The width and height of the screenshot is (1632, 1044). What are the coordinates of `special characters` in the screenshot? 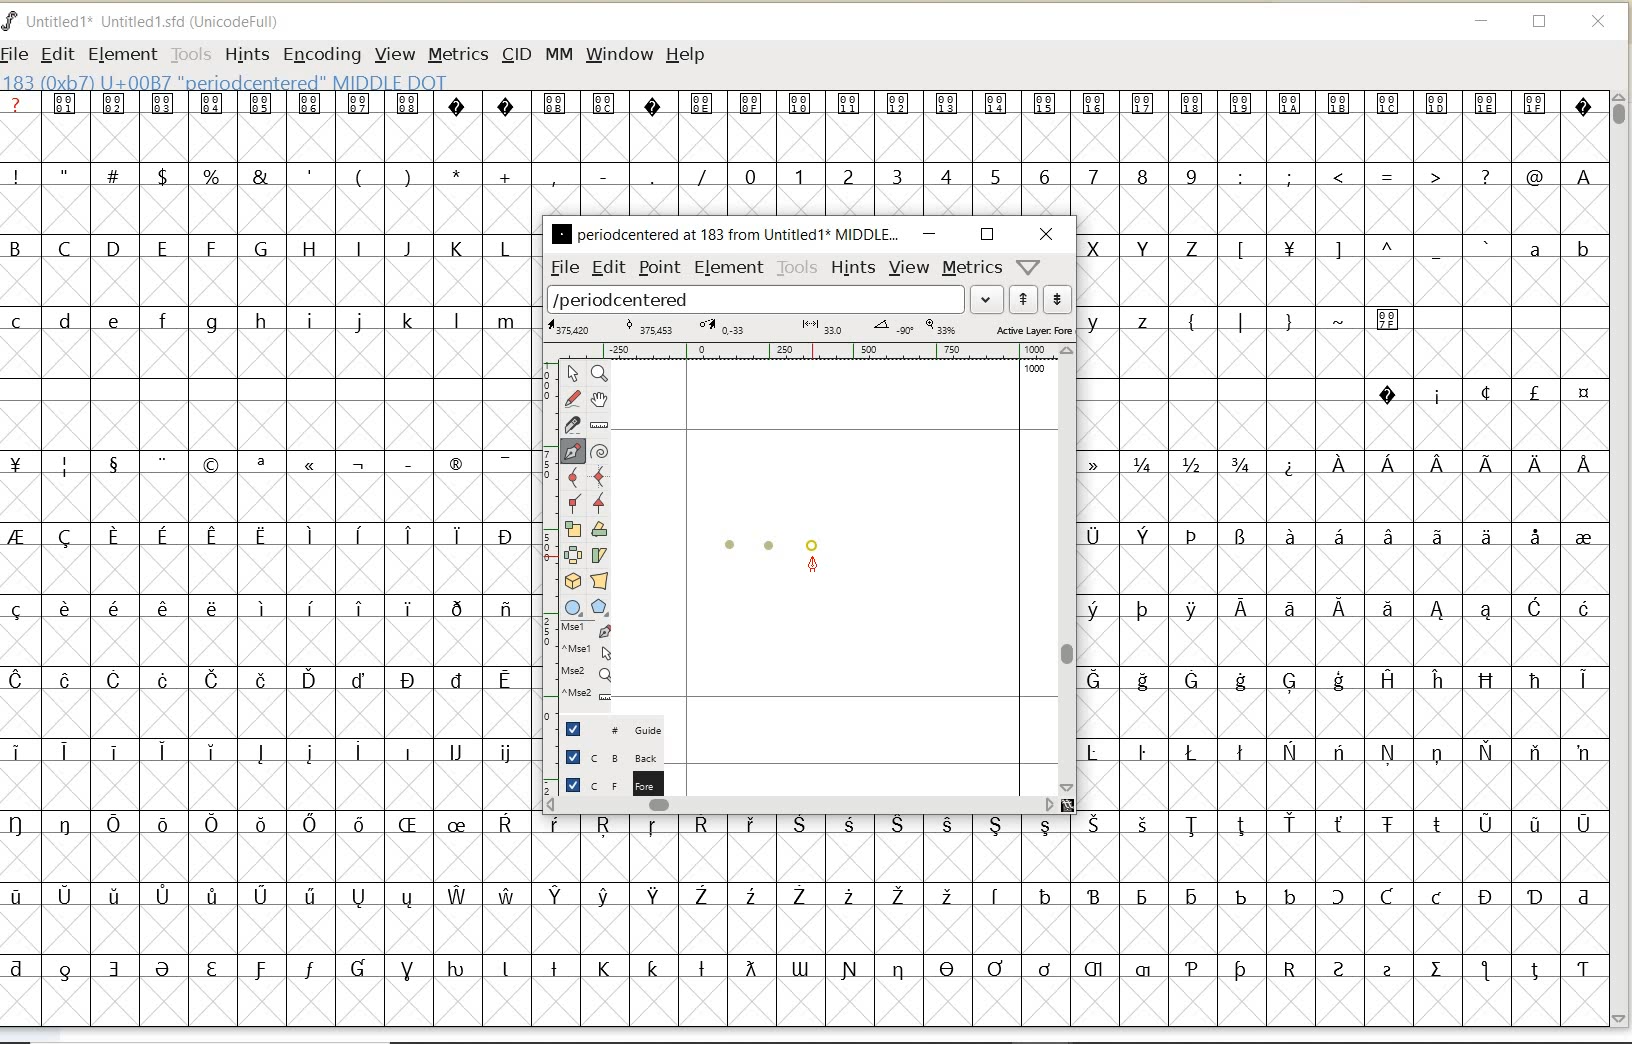 It's located at (1318, 328).